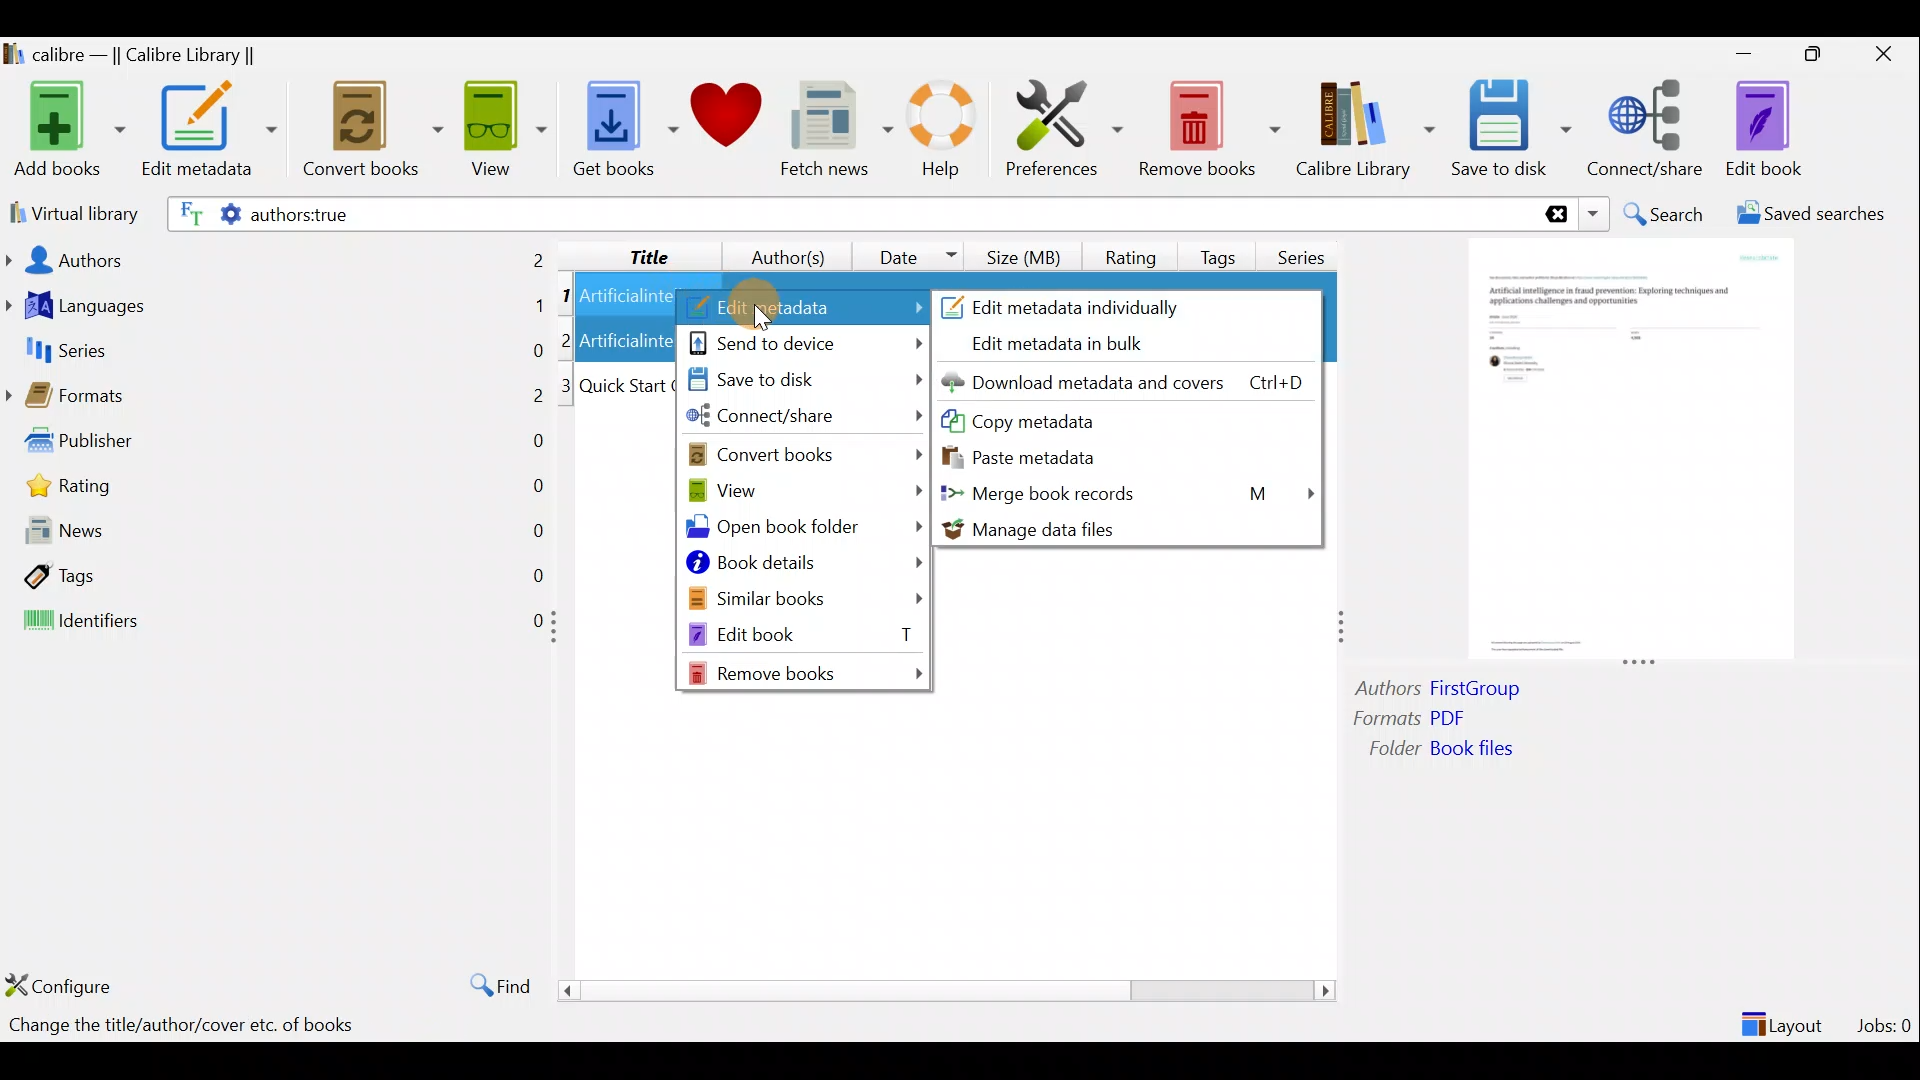 Image resolution: width=1920 pixels, height=1080 pixels. What do you see at coordinates (779, 252) in the screenshot?
I see `Author(s)` at bounding box center [779, 252].